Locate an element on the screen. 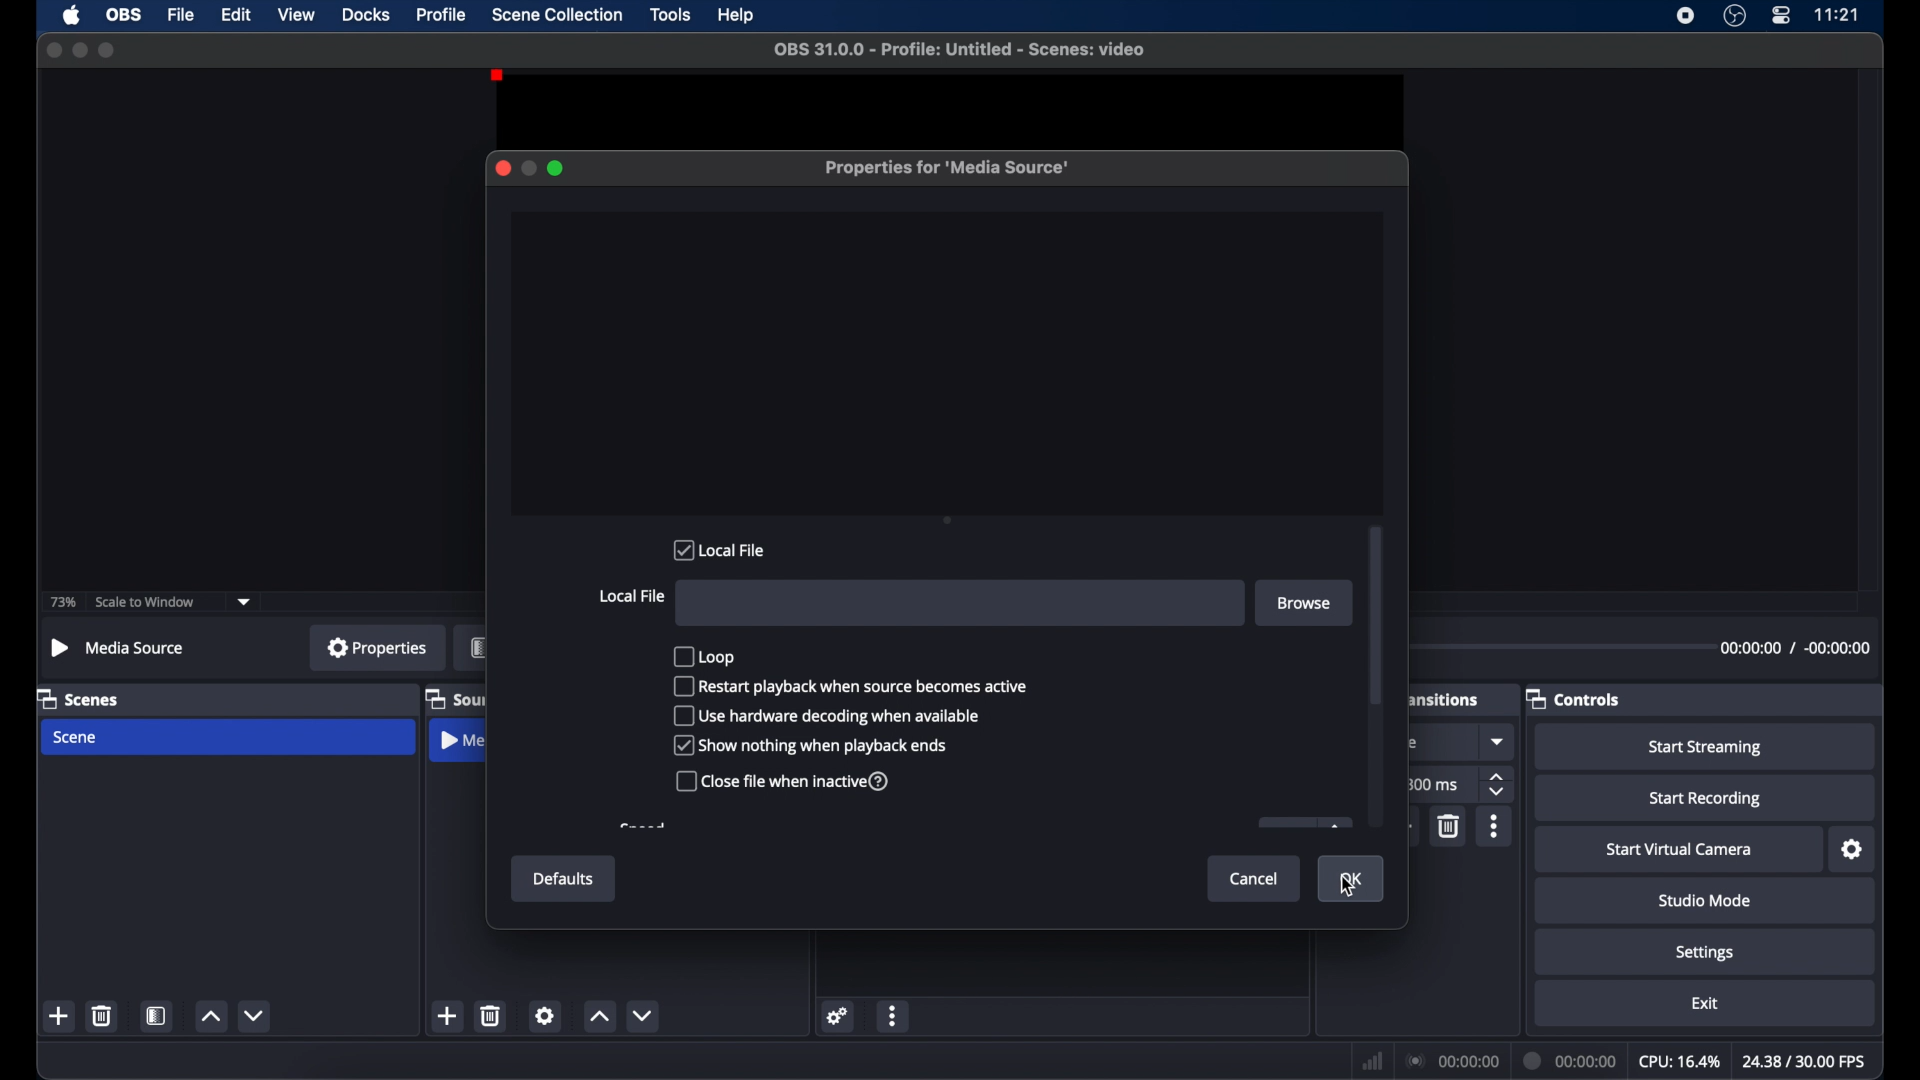 The width and height of the screenshot is (1920, 1080). controls is located at coordinates (1574, 698).